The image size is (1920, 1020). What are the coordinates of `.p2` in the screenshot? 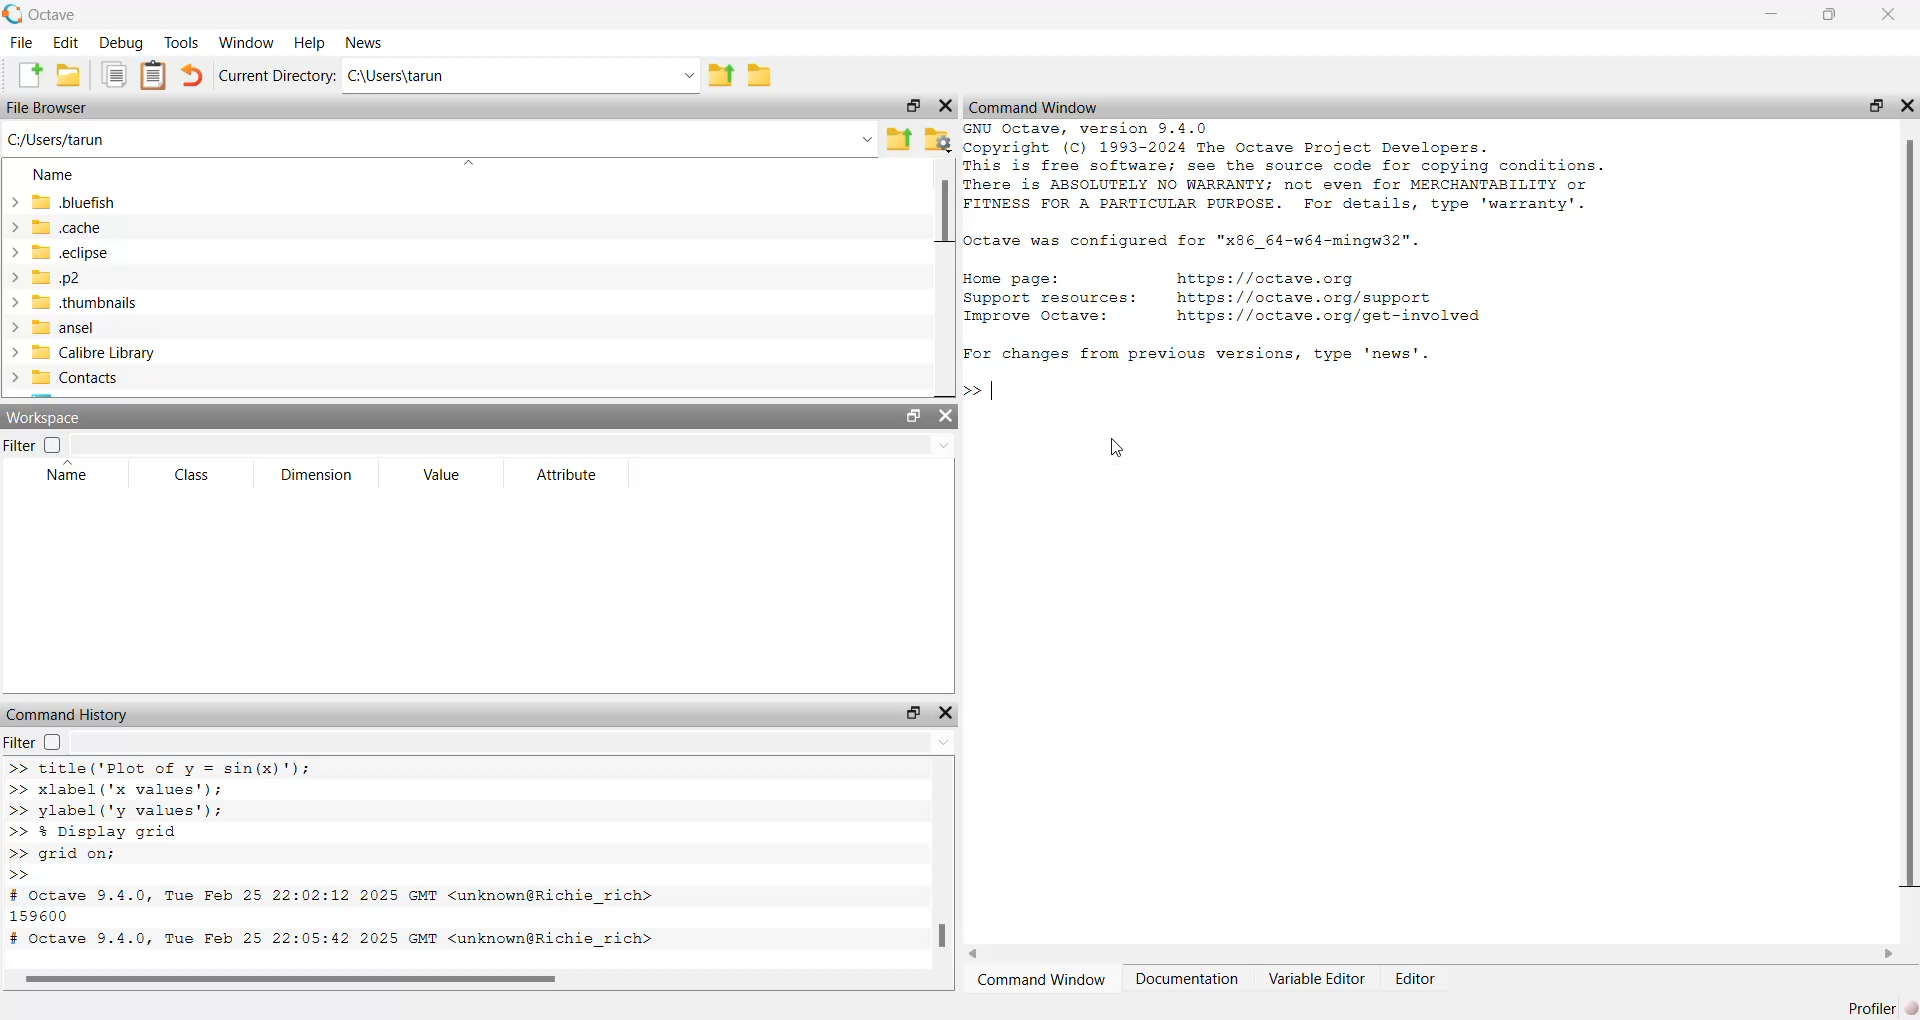 It's located at (46, 278).